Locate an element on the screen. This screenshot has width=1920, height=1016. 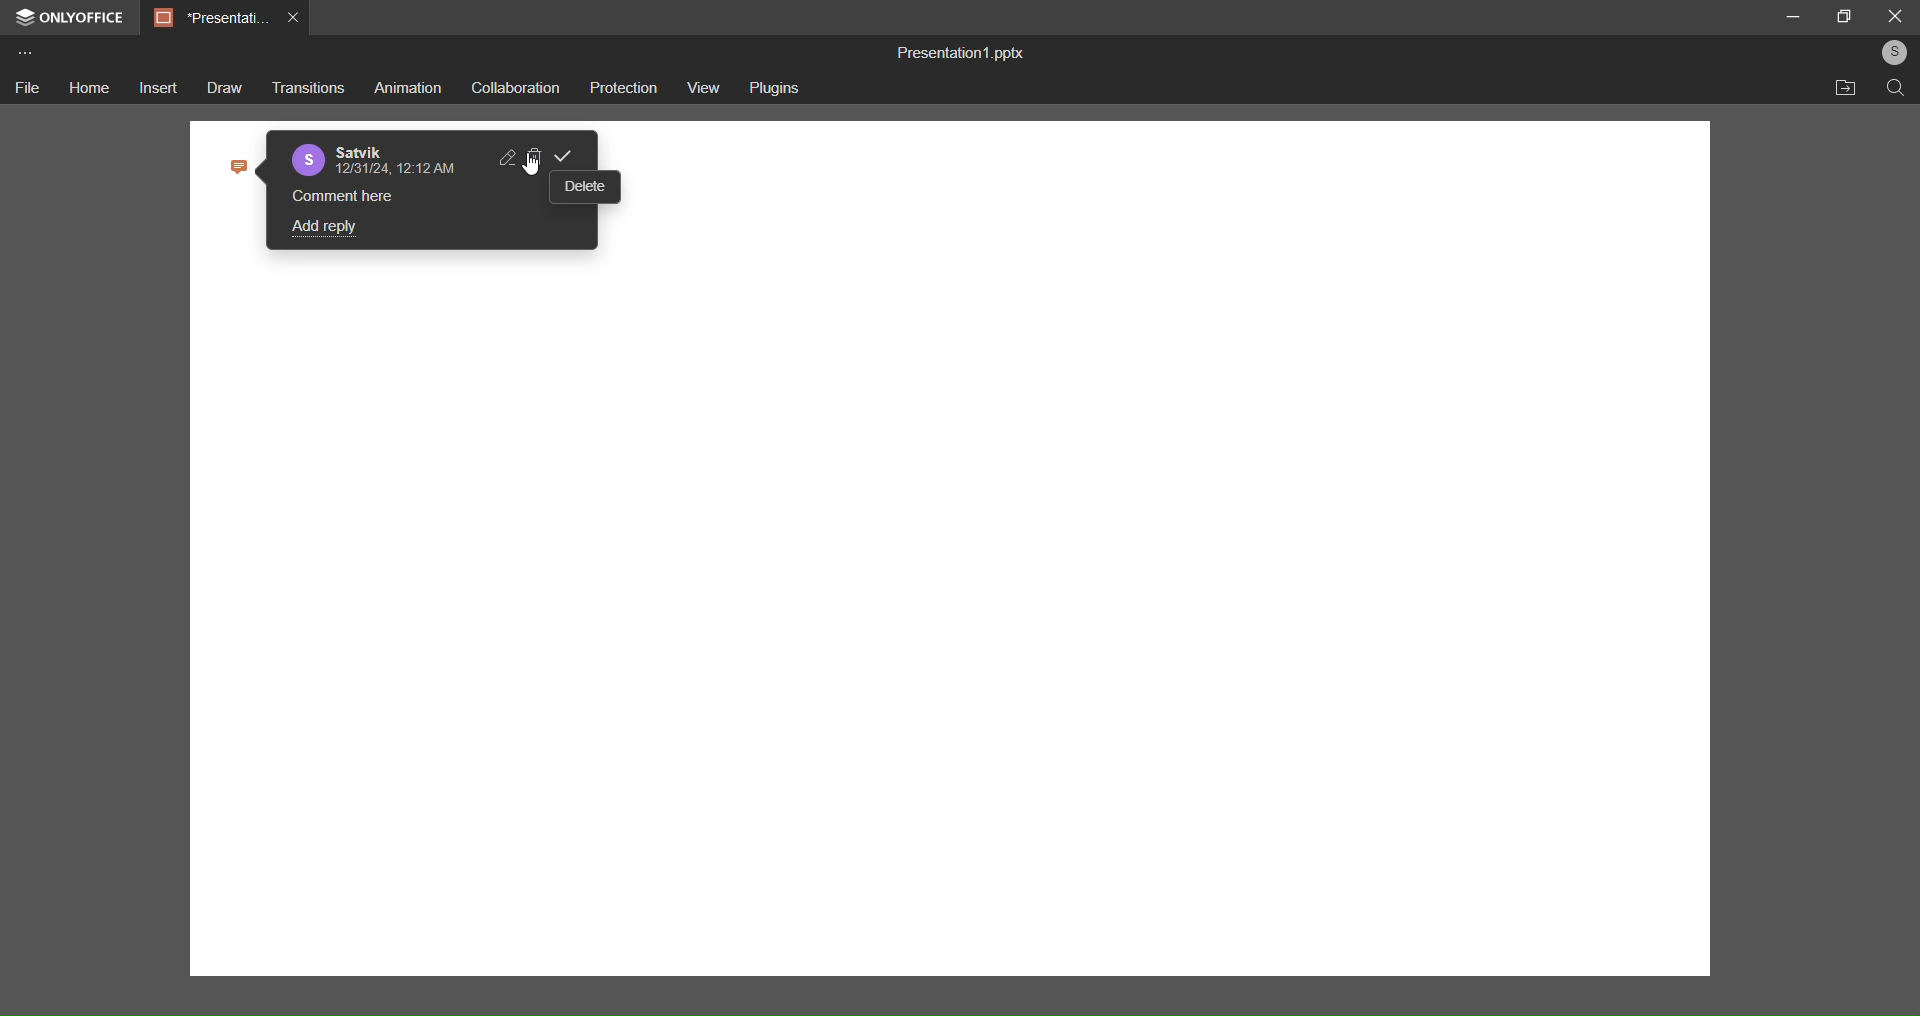
Presentation1.pptx is located at coordinates (970, 51).